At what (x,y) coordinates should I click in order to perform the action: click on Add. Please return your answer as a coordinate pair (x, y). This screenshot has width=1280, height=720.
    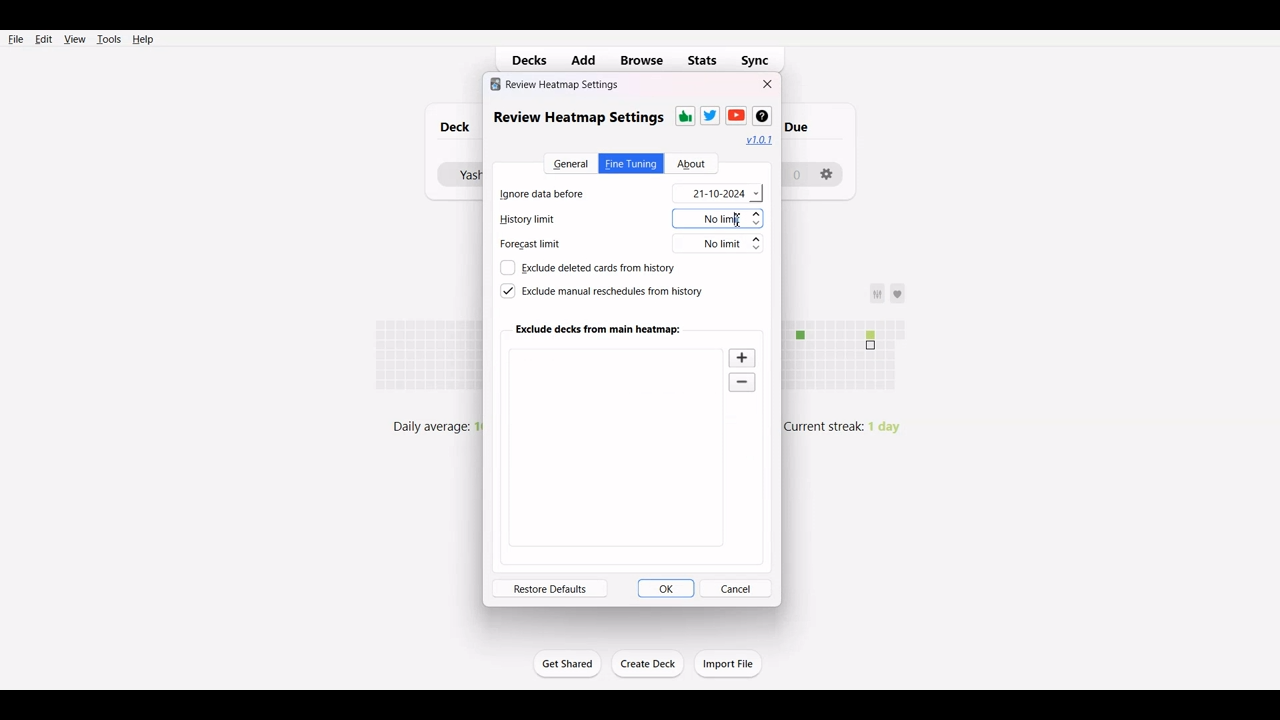
    Looking at the image, I should click on (587, 59).